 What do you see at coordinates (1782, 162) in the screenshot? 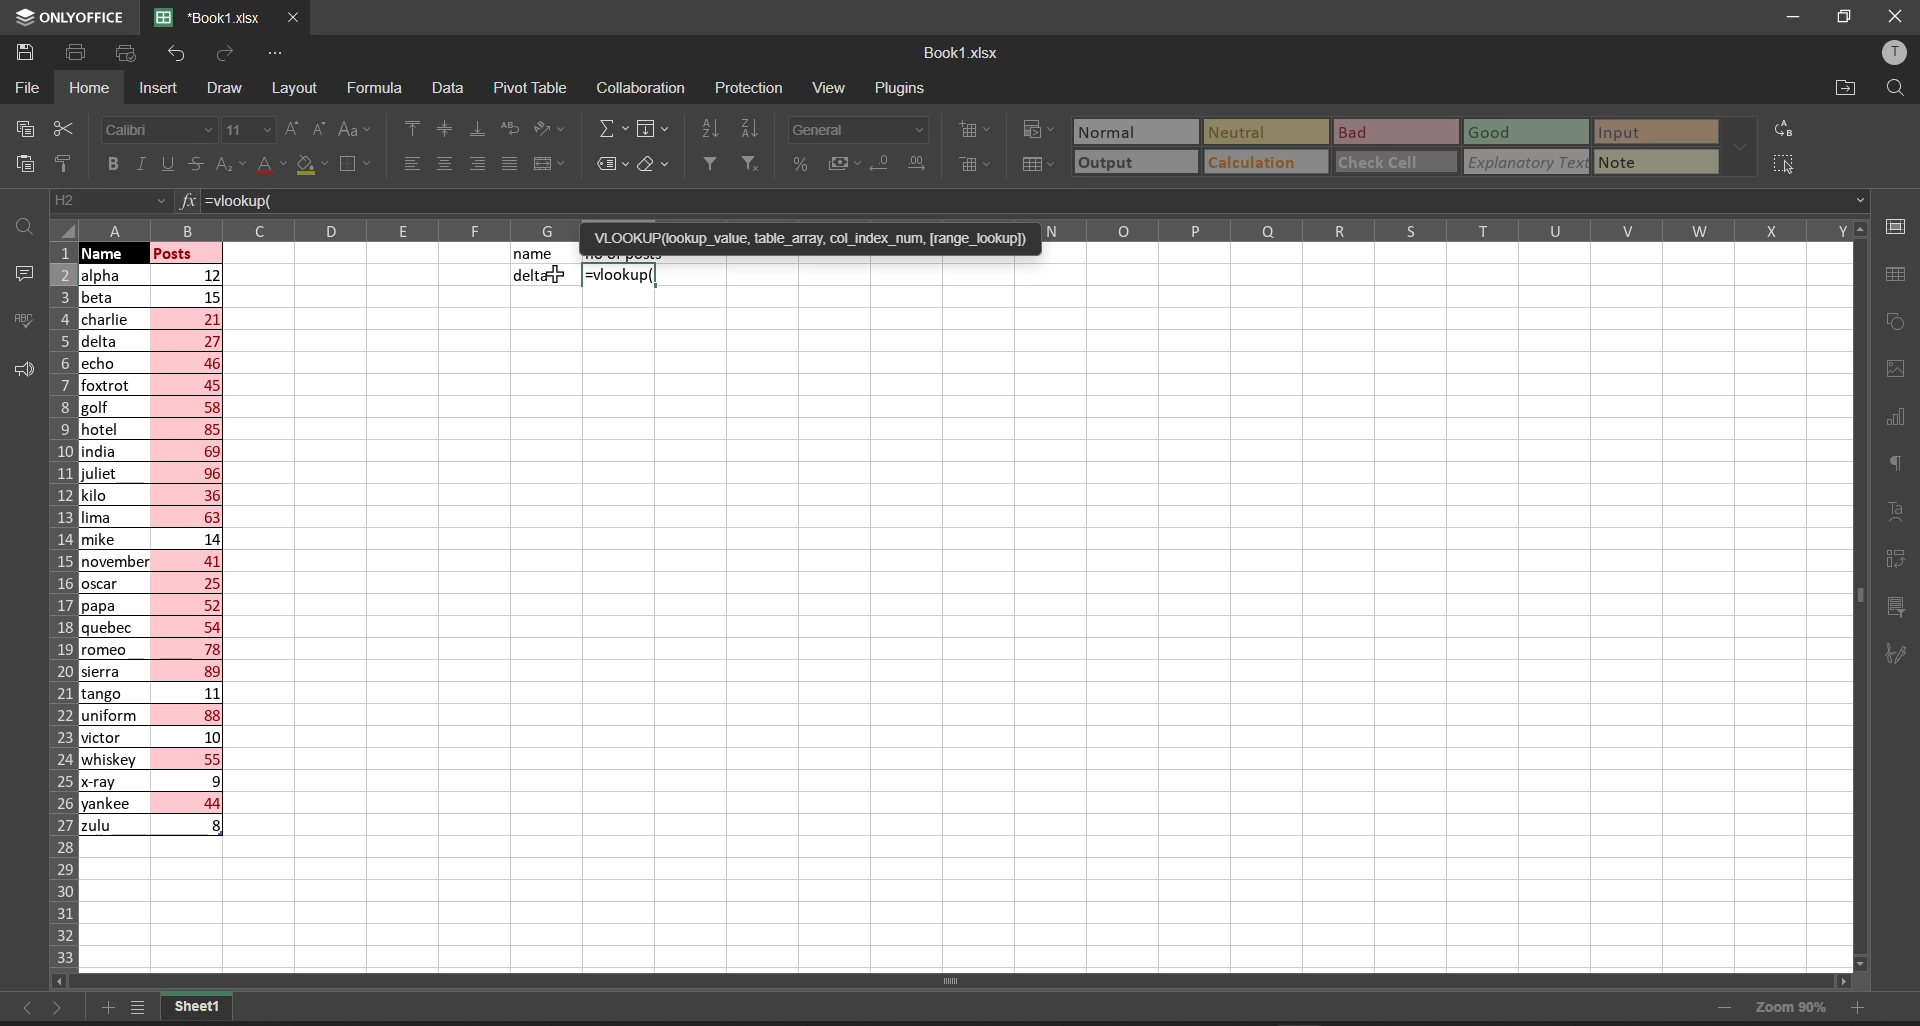
I see `select all` at bounding box center [1782, 162].